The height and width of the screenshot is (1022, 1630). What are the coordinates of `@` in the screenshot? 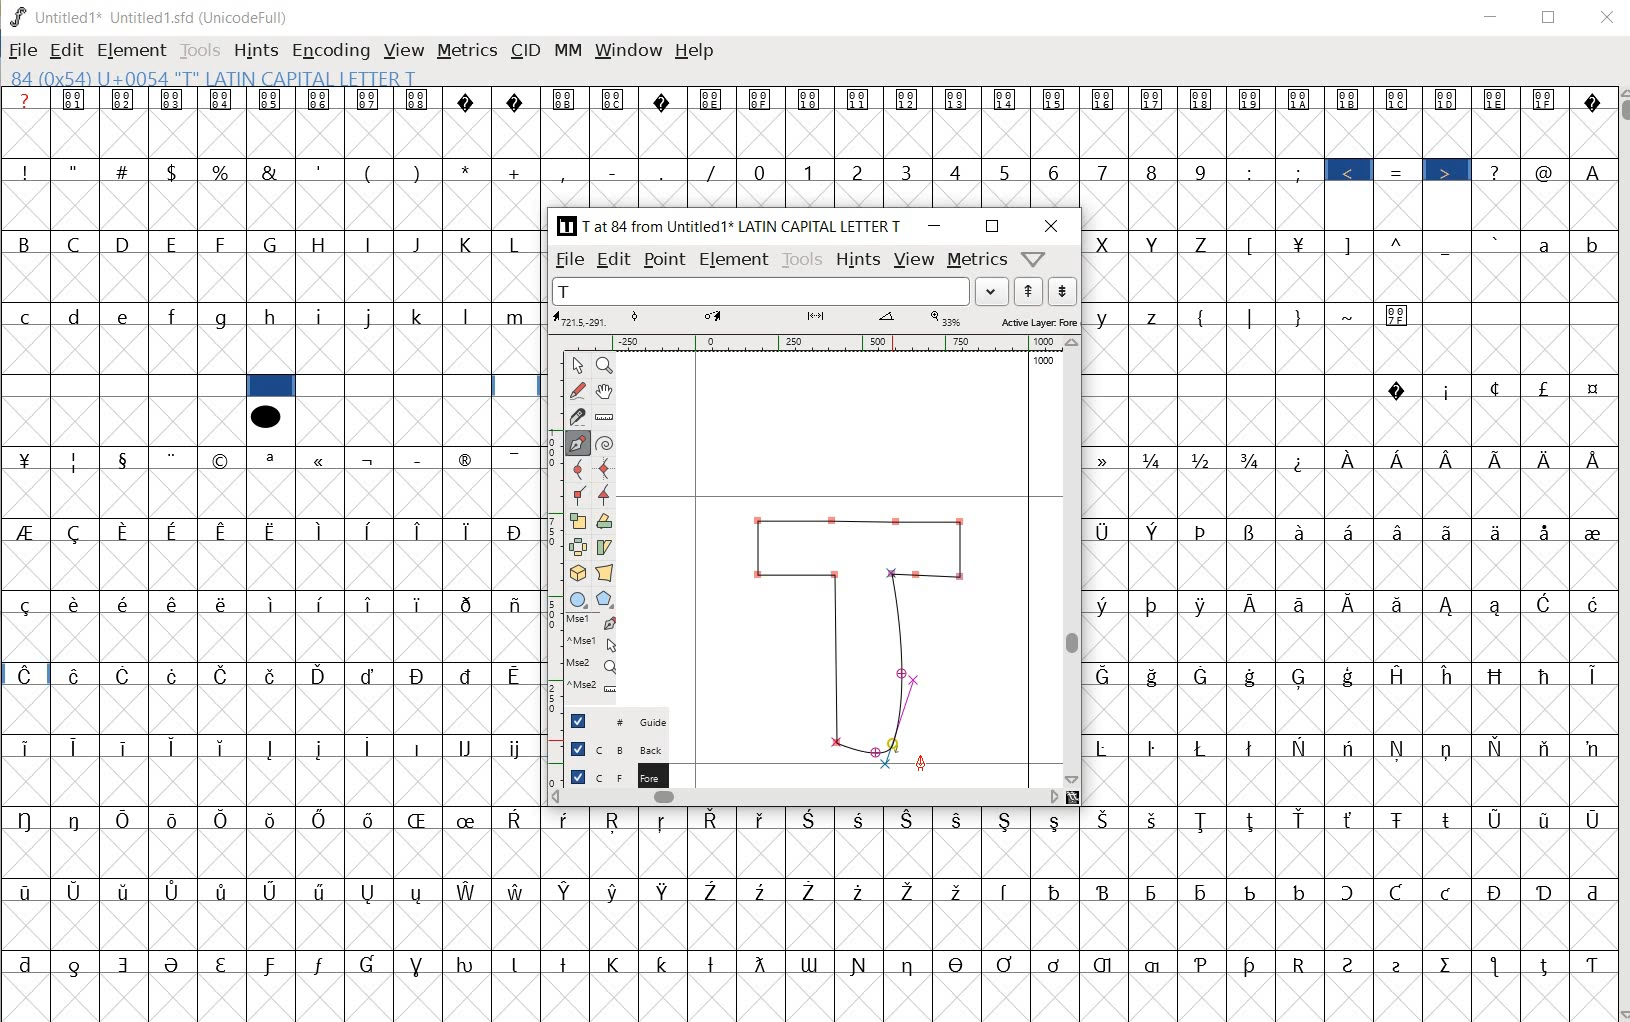 It's located at (1547, 172).